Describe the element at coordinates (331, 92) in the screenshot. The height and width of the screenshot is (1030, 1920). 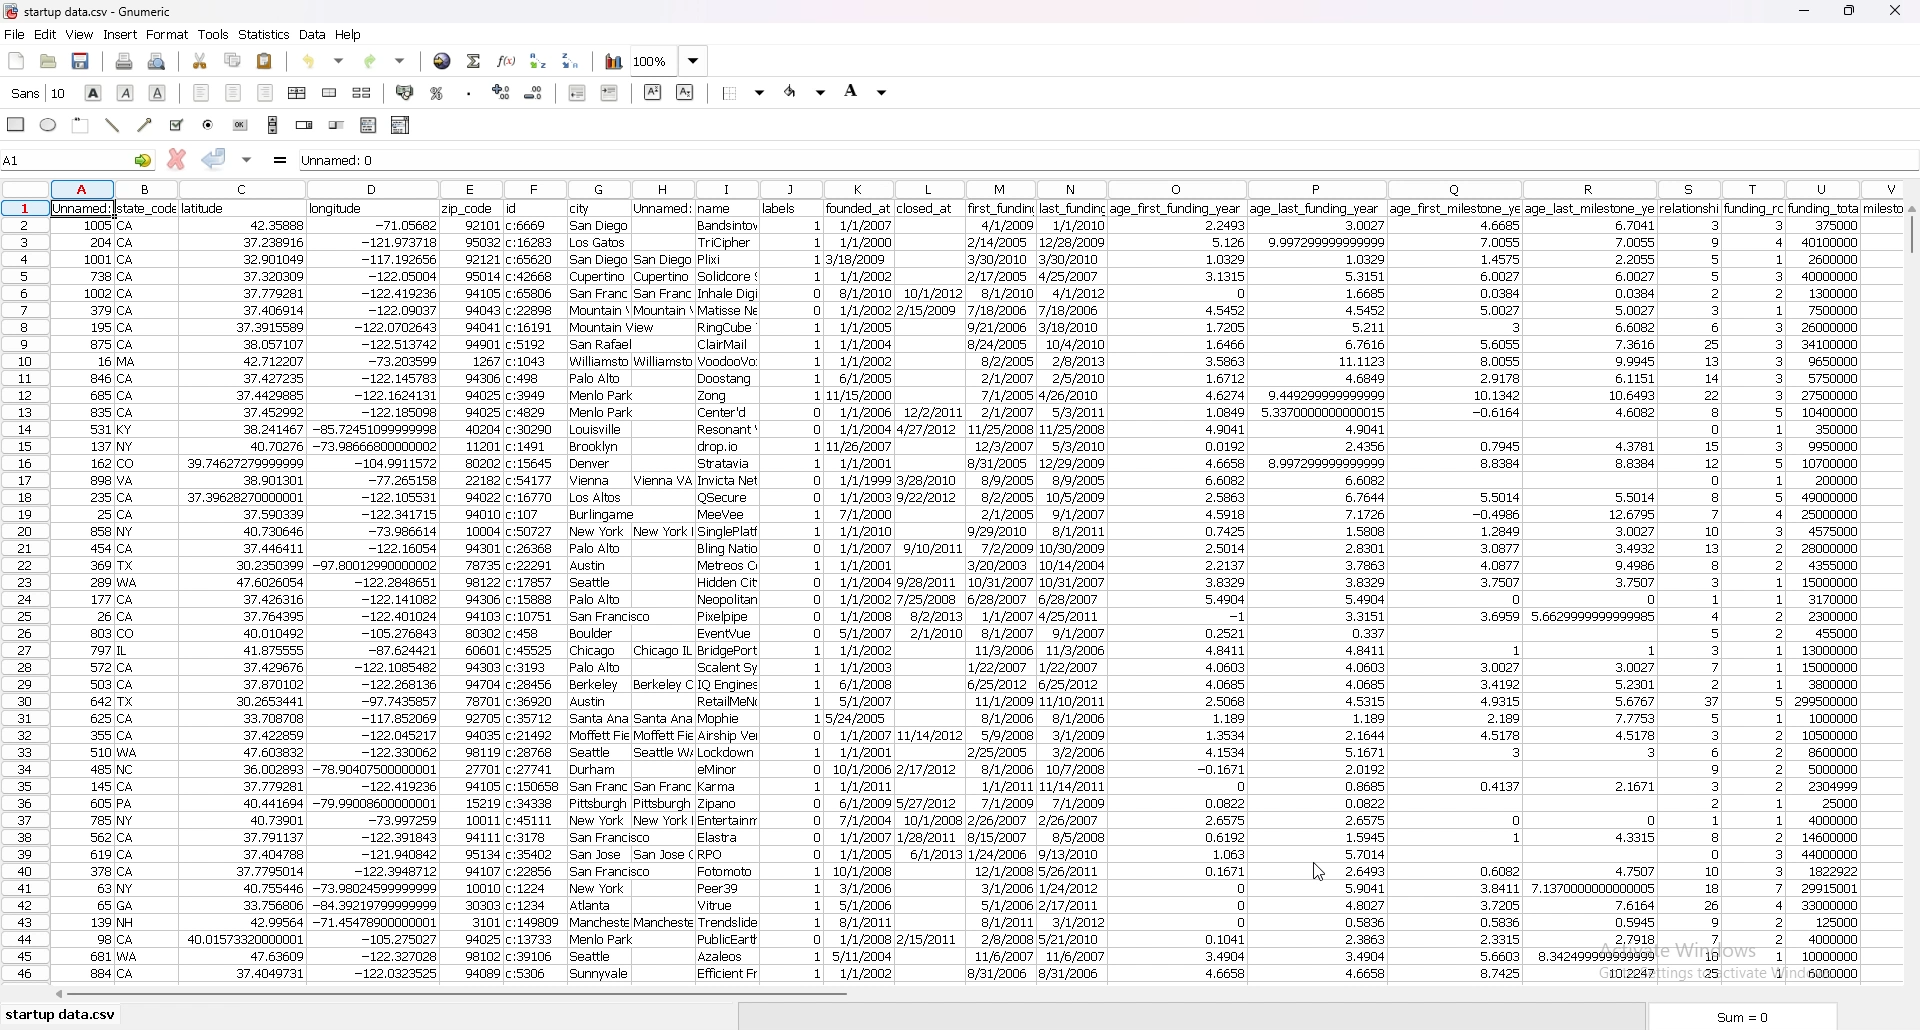
I see `merge cells` at that location.